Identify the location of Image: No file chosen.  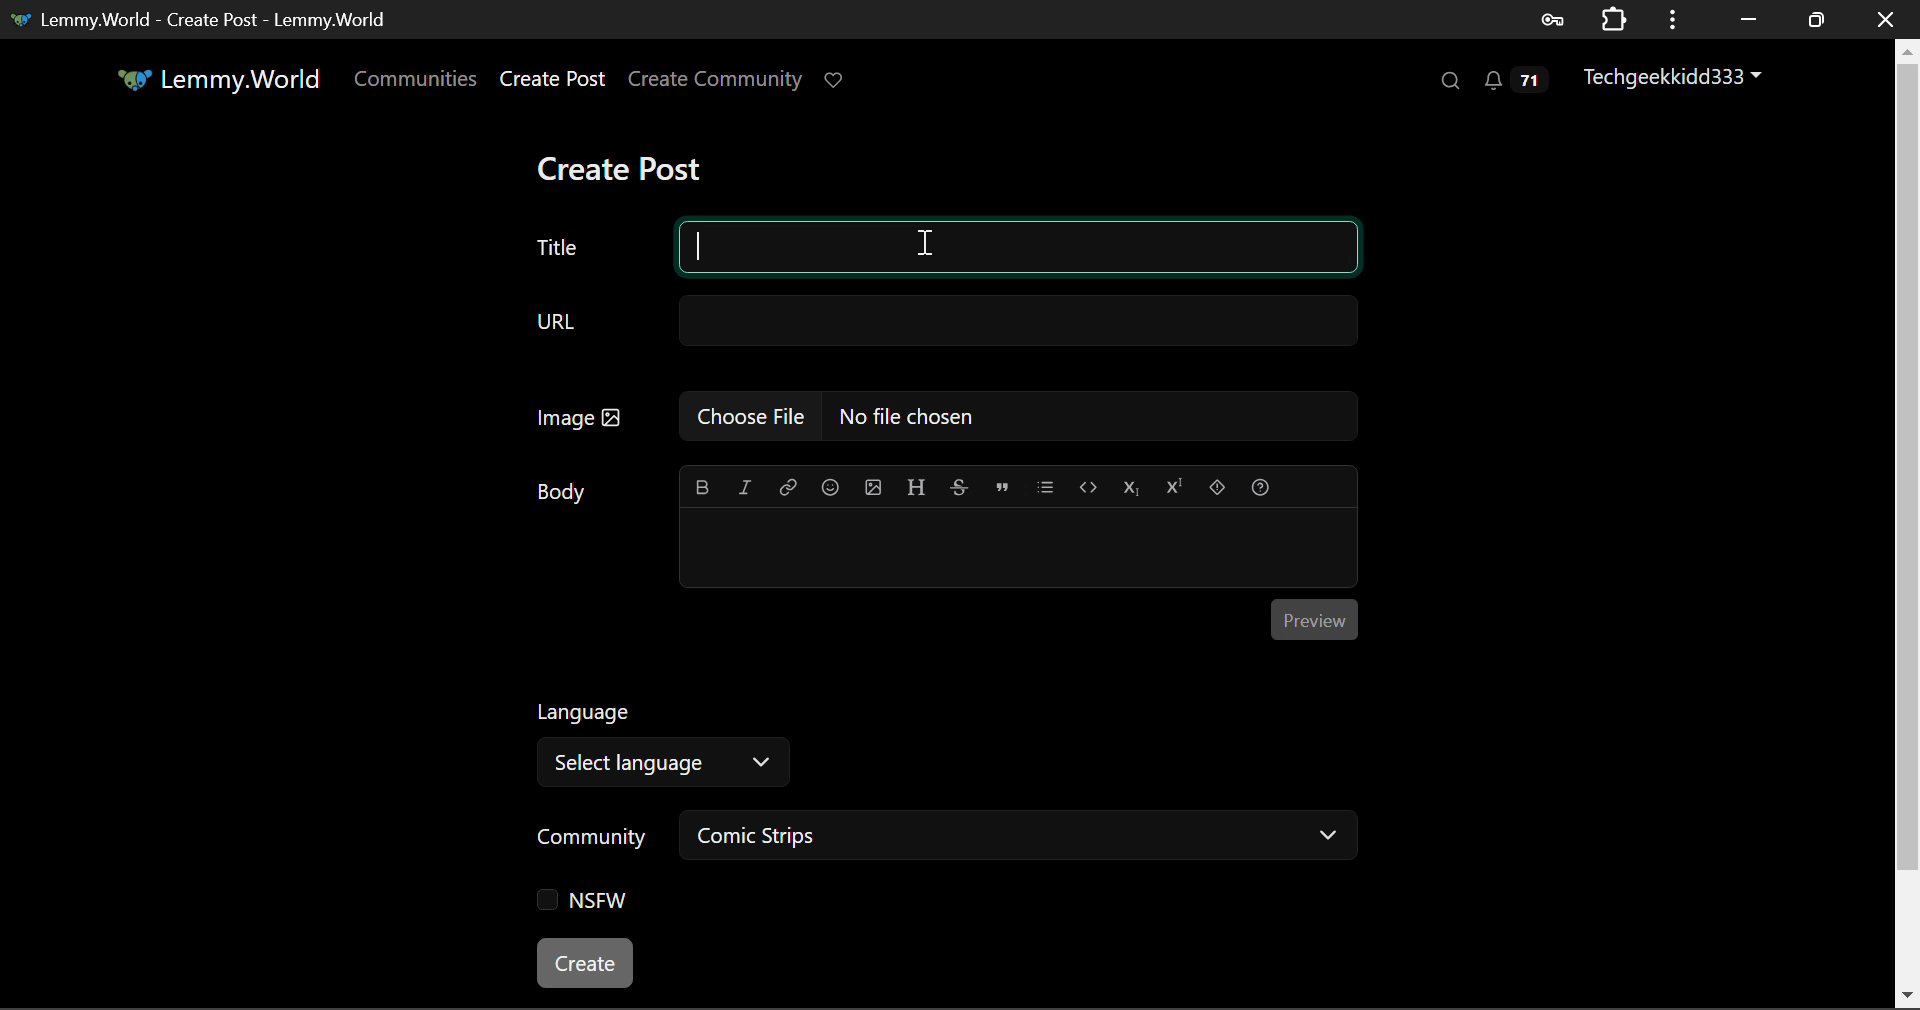
(944, 413).